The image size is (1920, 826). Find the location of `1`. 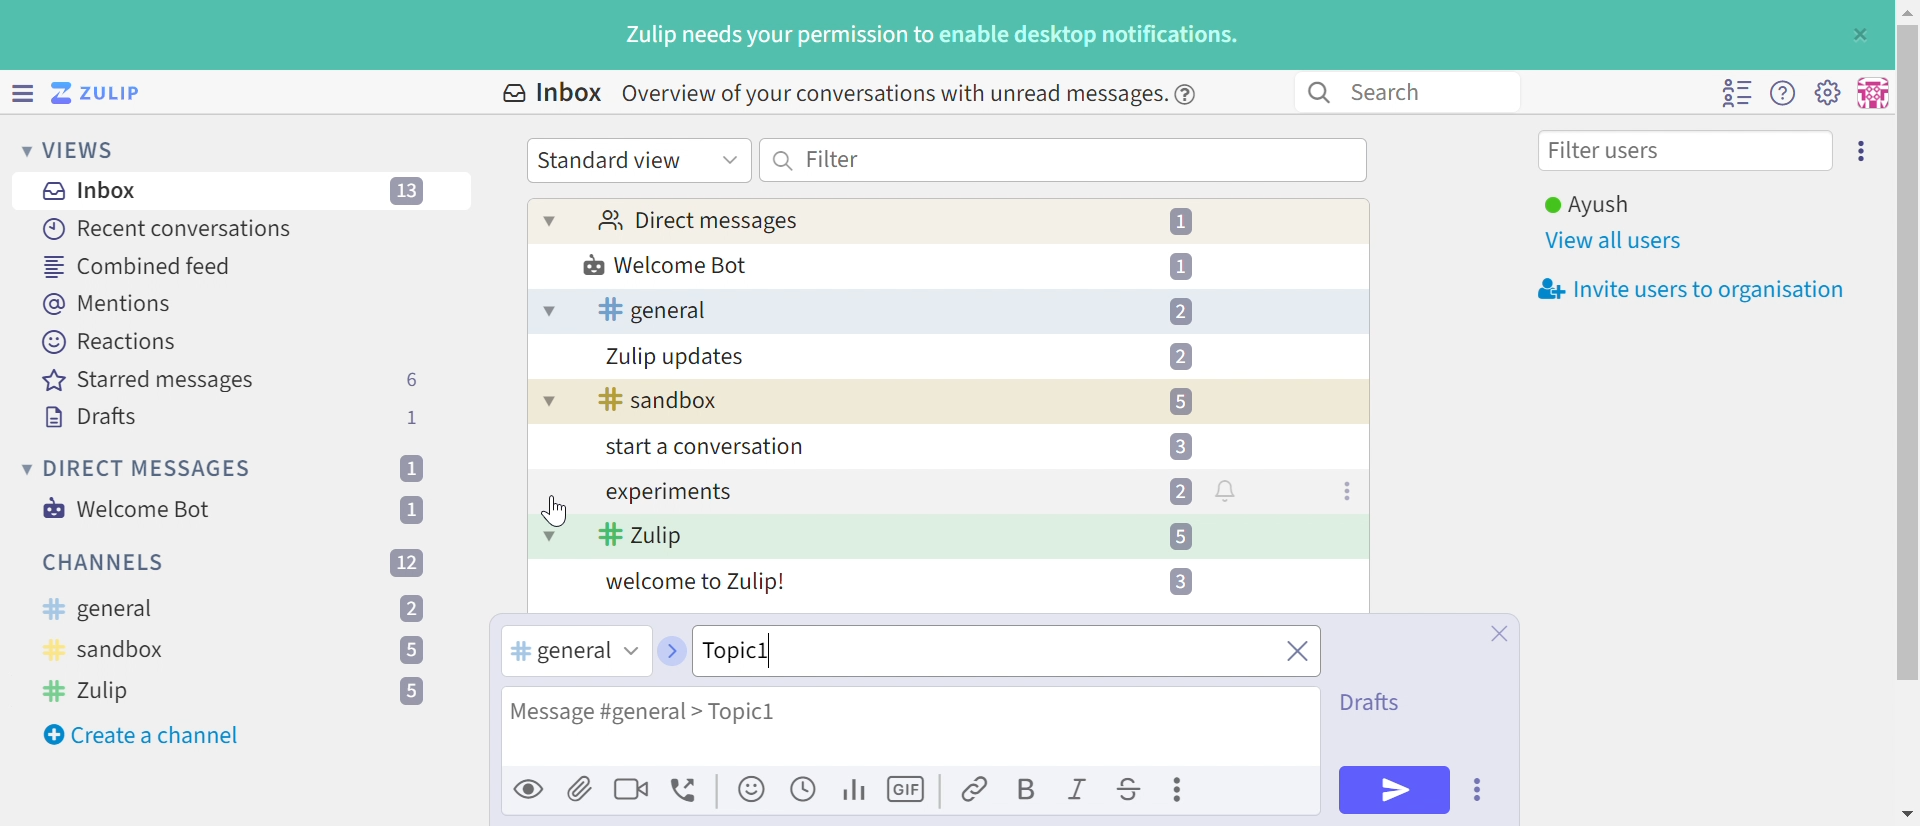

1 is located at coordinates (410, 468).